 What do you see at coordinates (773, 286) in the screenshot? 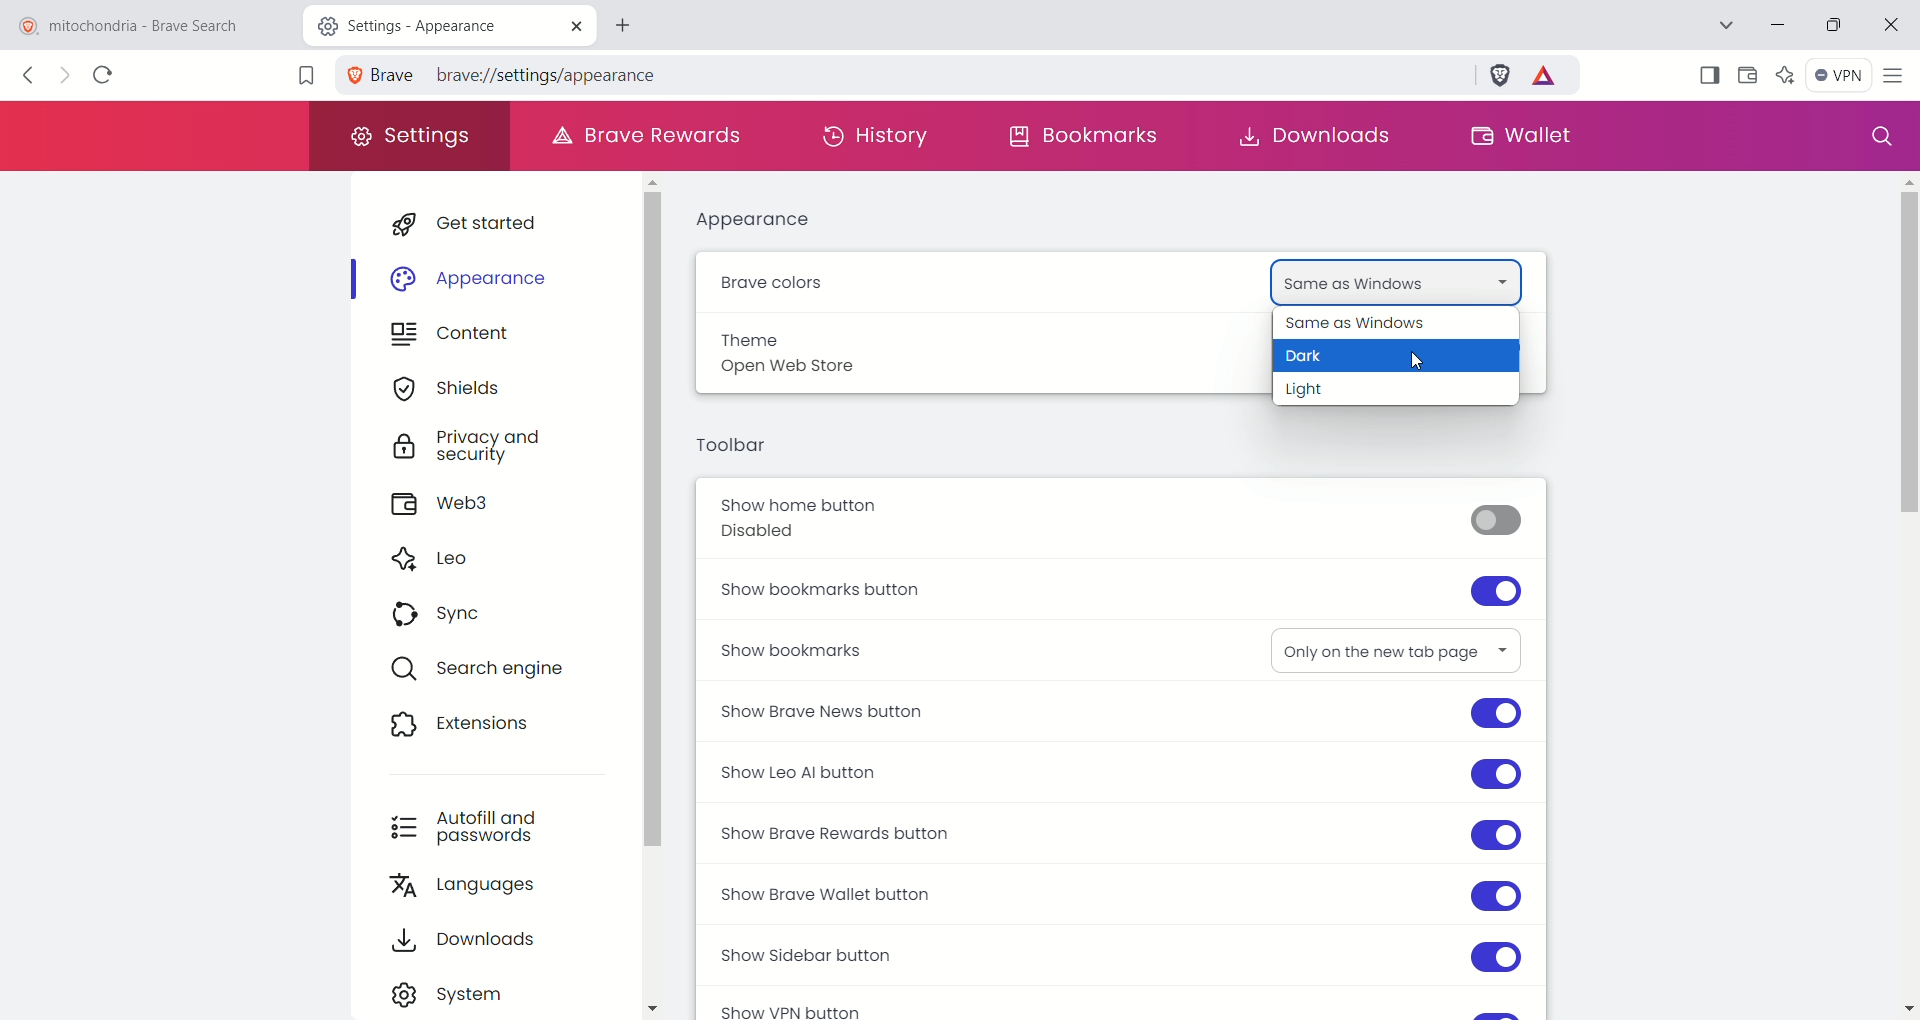
I see `brave colors` at bounding box center [773, 286].